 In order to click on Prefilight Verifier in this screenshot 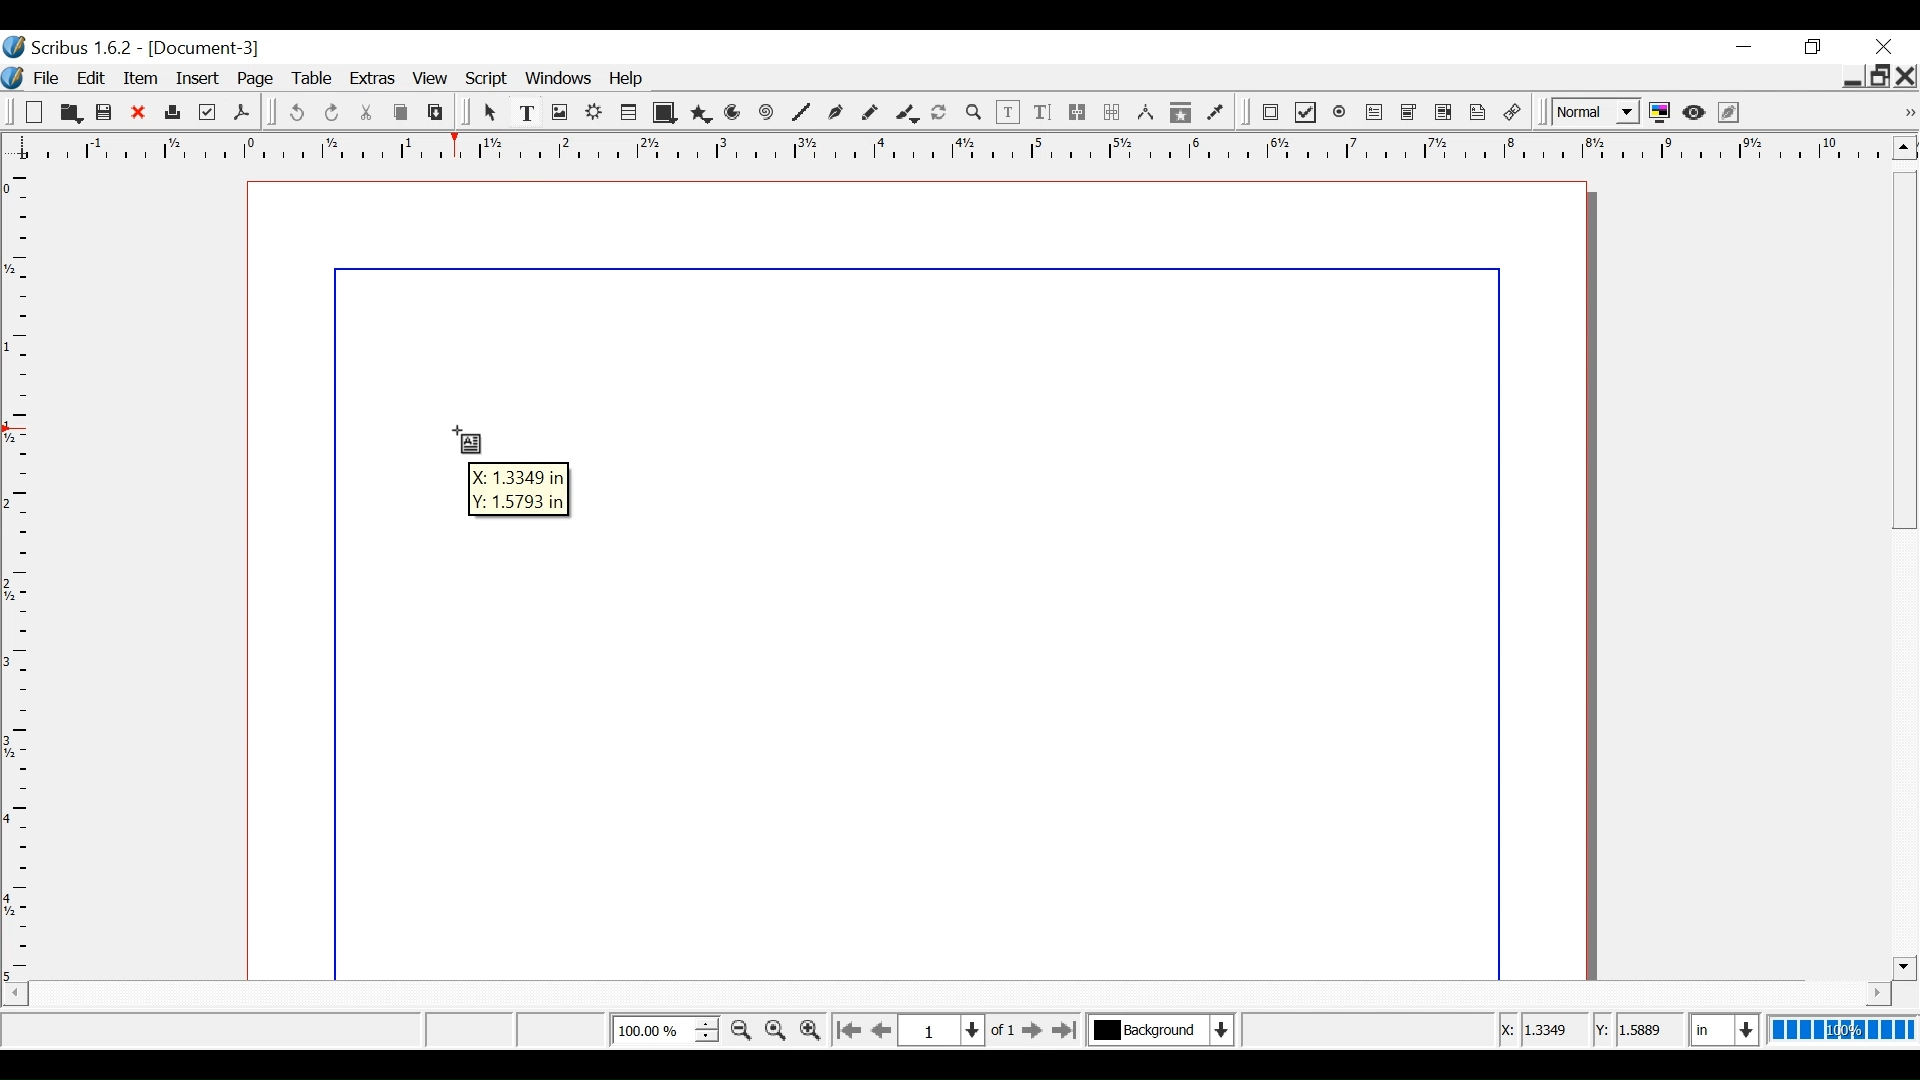, I will do `click(207, 111)`.